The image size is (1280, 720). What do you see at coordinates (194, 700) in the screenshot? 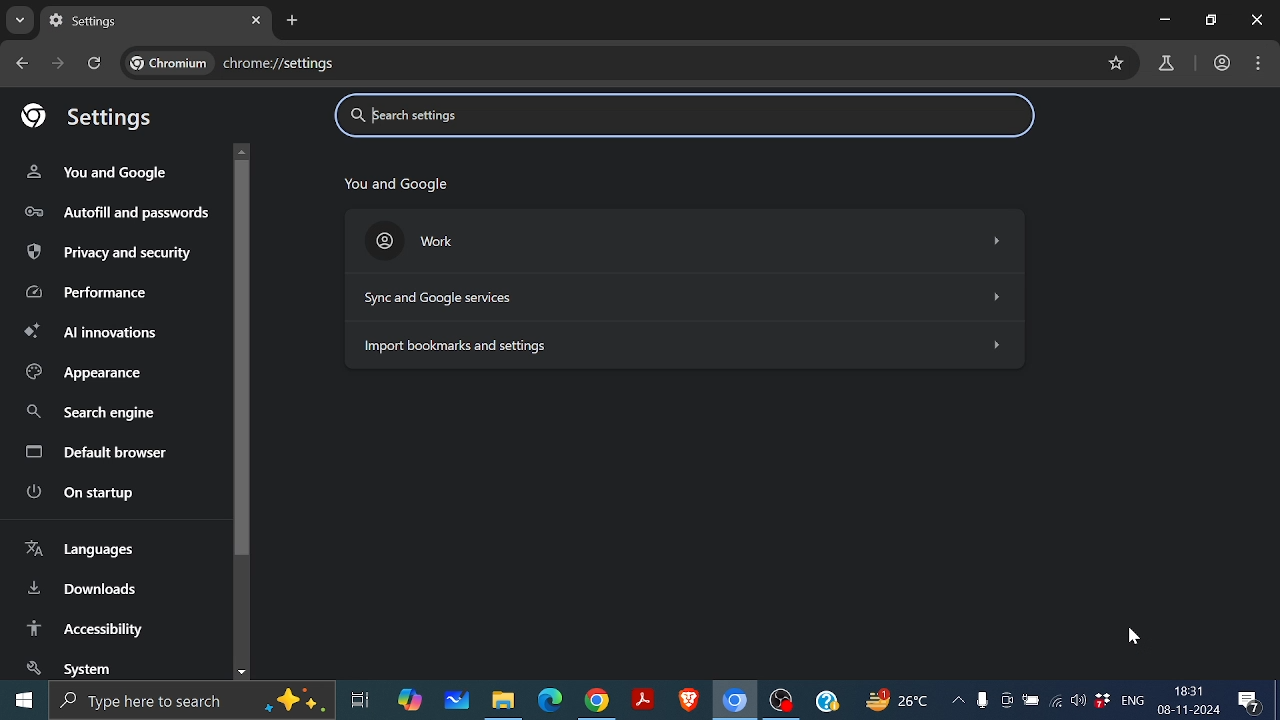
I see `type here to search` at bounding box center [194, 700].